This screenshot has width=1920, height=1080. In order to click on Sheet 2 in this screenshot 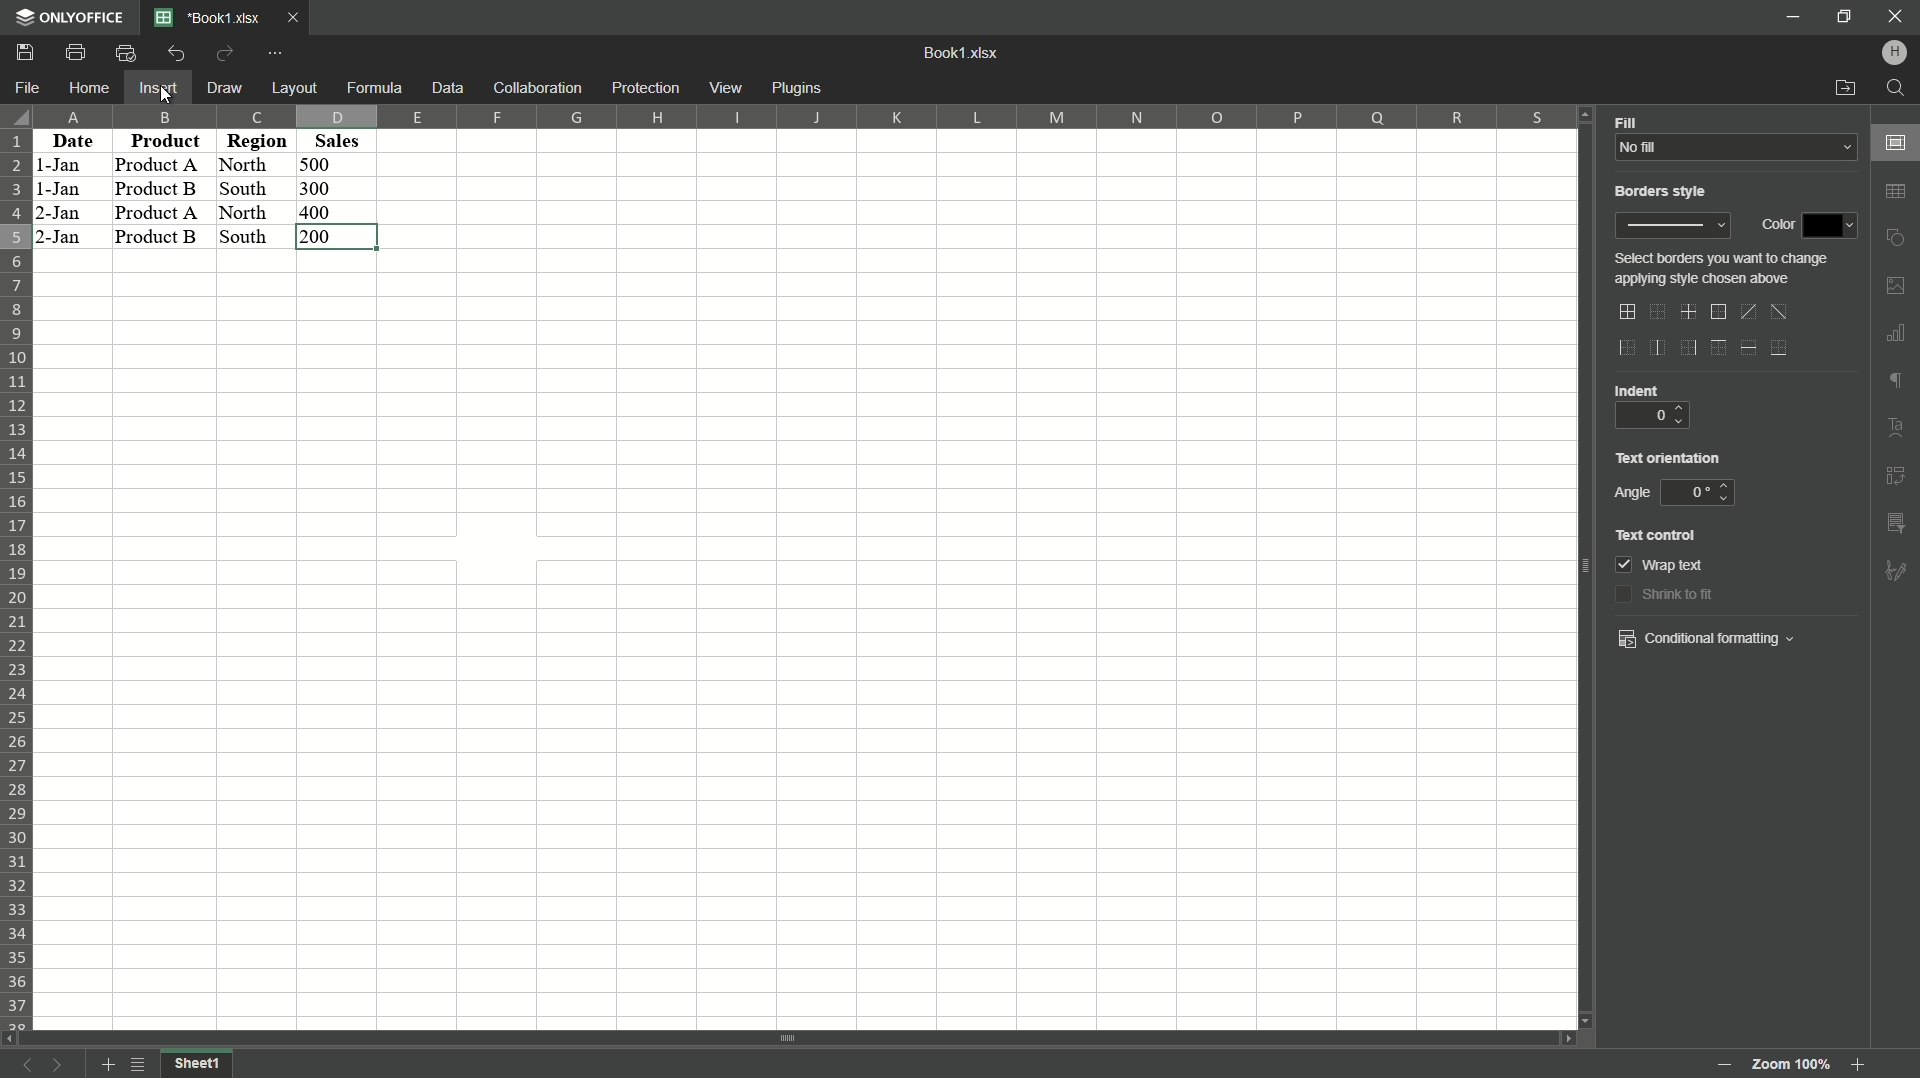, I will do `click(197, 1064)`.